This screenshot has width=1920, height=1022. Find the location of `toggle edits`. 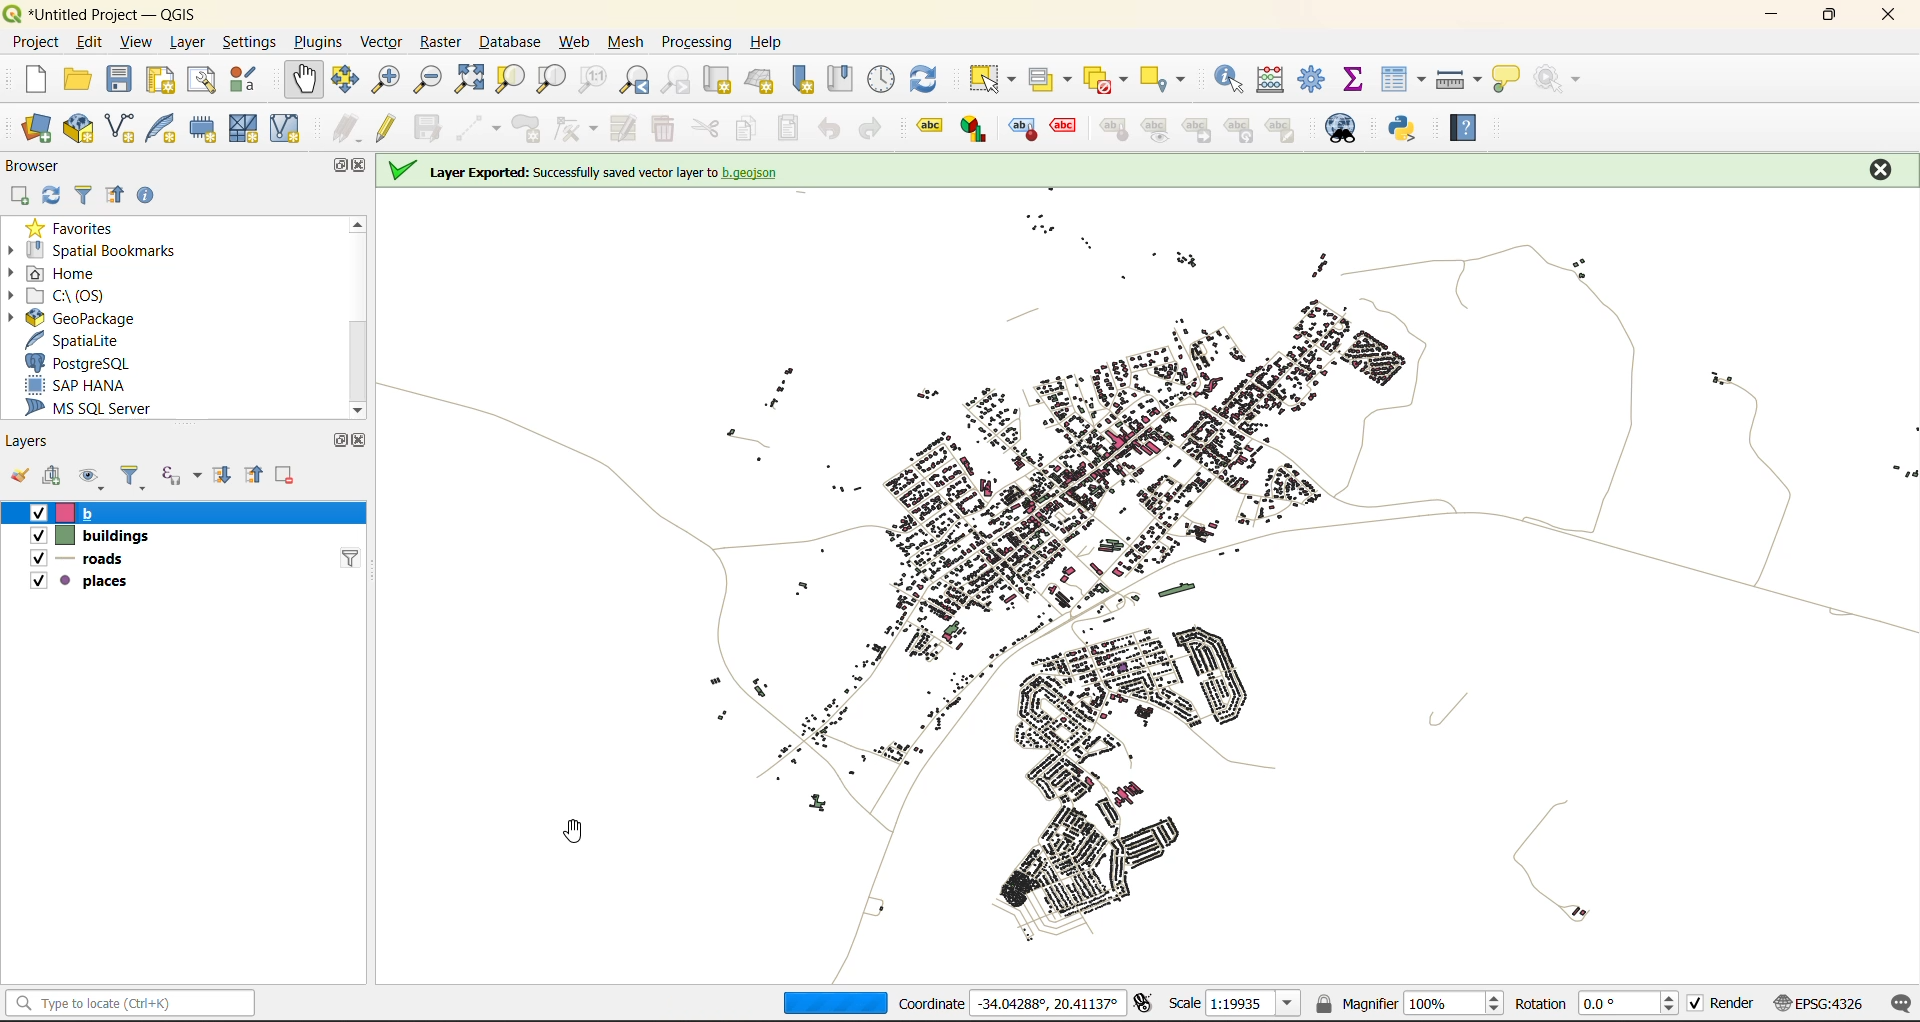

toggle edits is located at coordinates (386, 126).